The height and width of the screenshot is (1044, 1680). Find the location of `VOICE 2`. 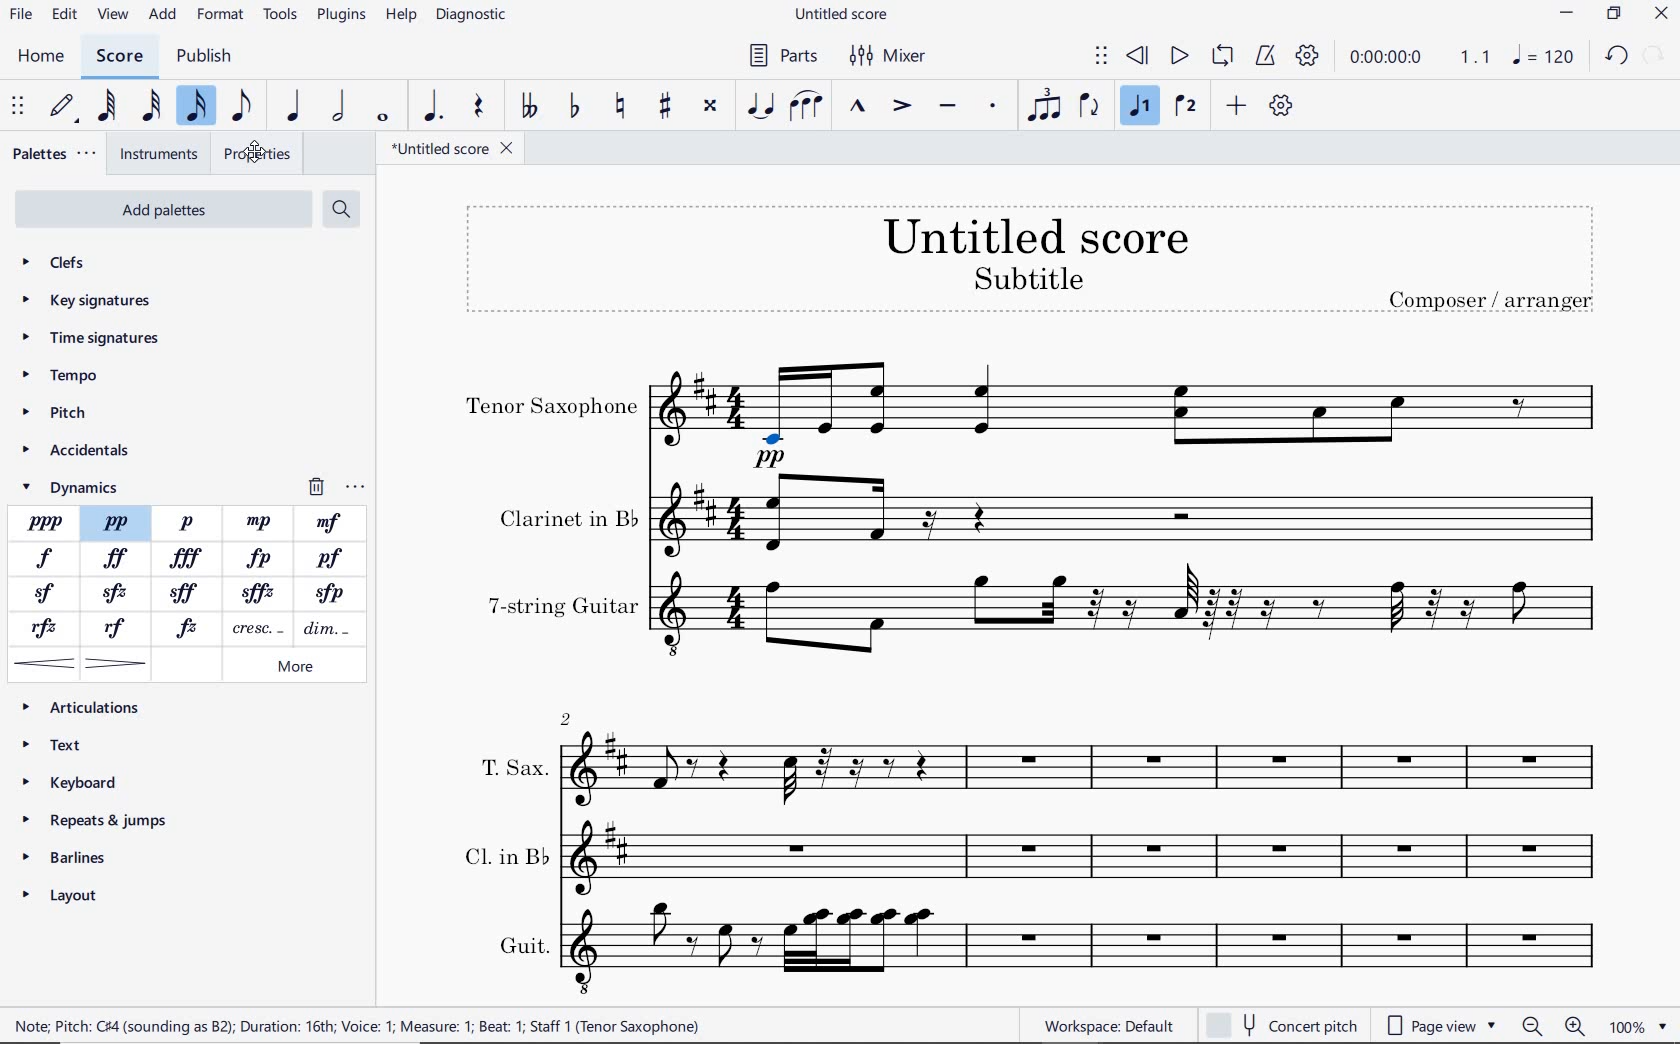

VOICE 2 is located at coordinates (1188, 106).